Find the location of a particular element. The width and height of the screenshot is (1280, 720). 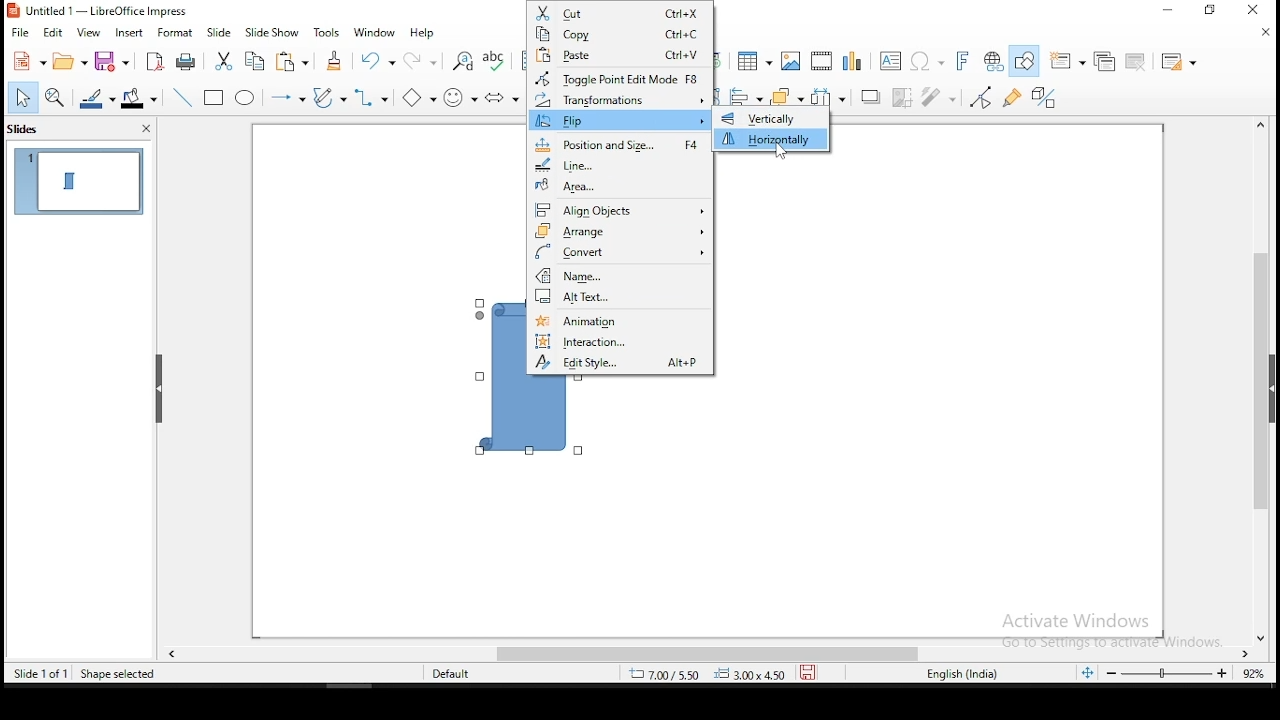

restore is located at coordinates (1210, 10).